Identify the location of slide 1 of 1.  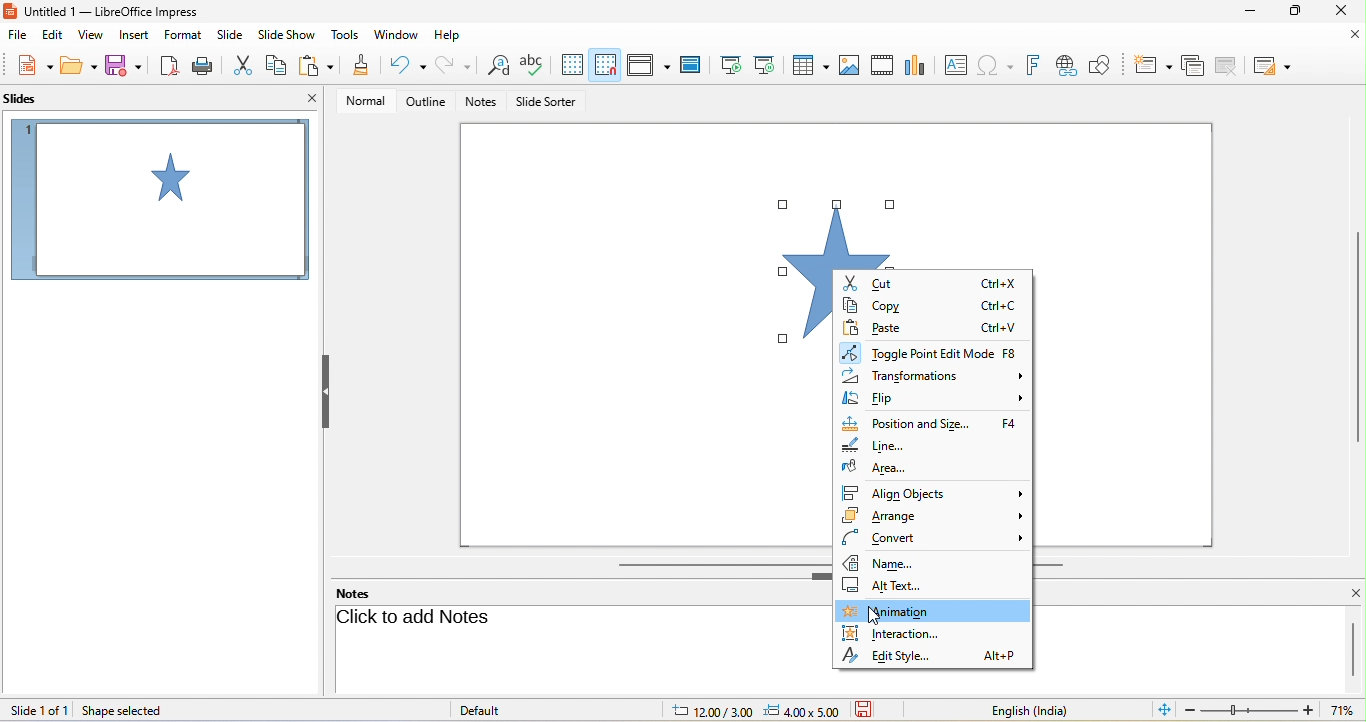
(39, 710).